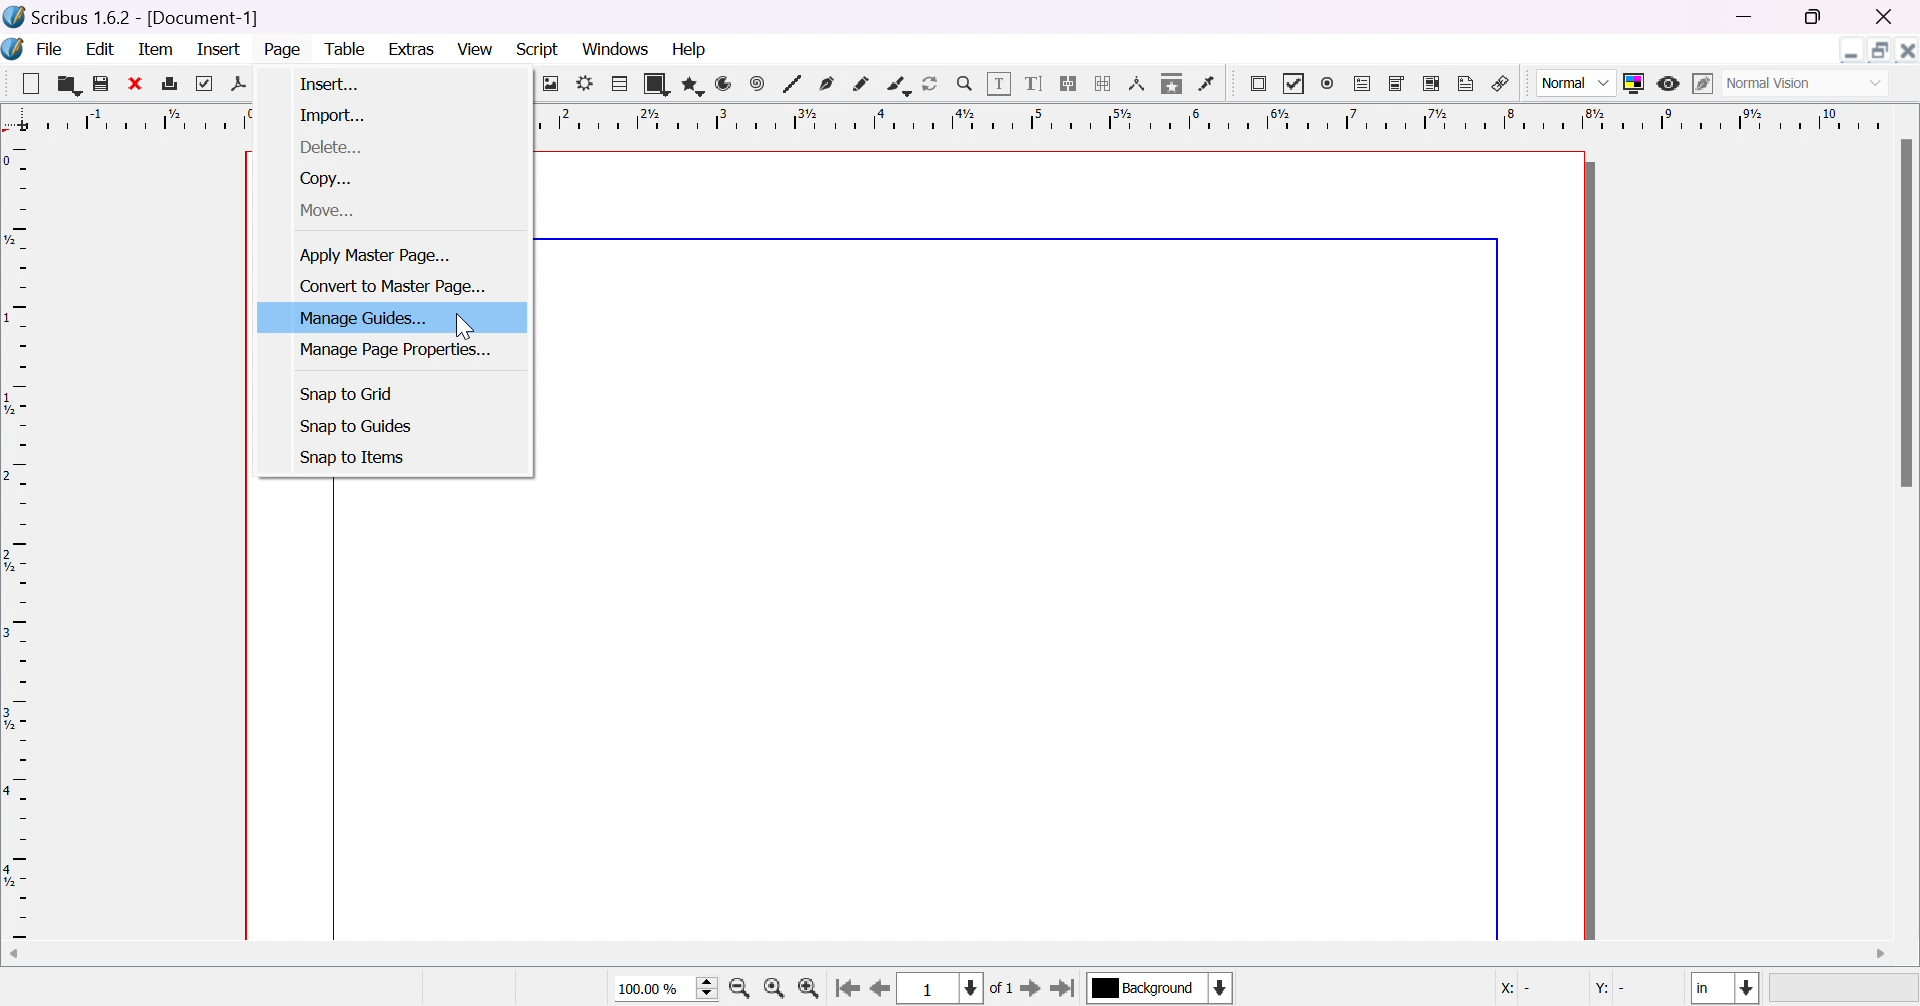 This screenshot has height=1006, width=1920. Describe the element at coordinates (1908, 313) in the screenshot. I see `scroll bar` at that location.